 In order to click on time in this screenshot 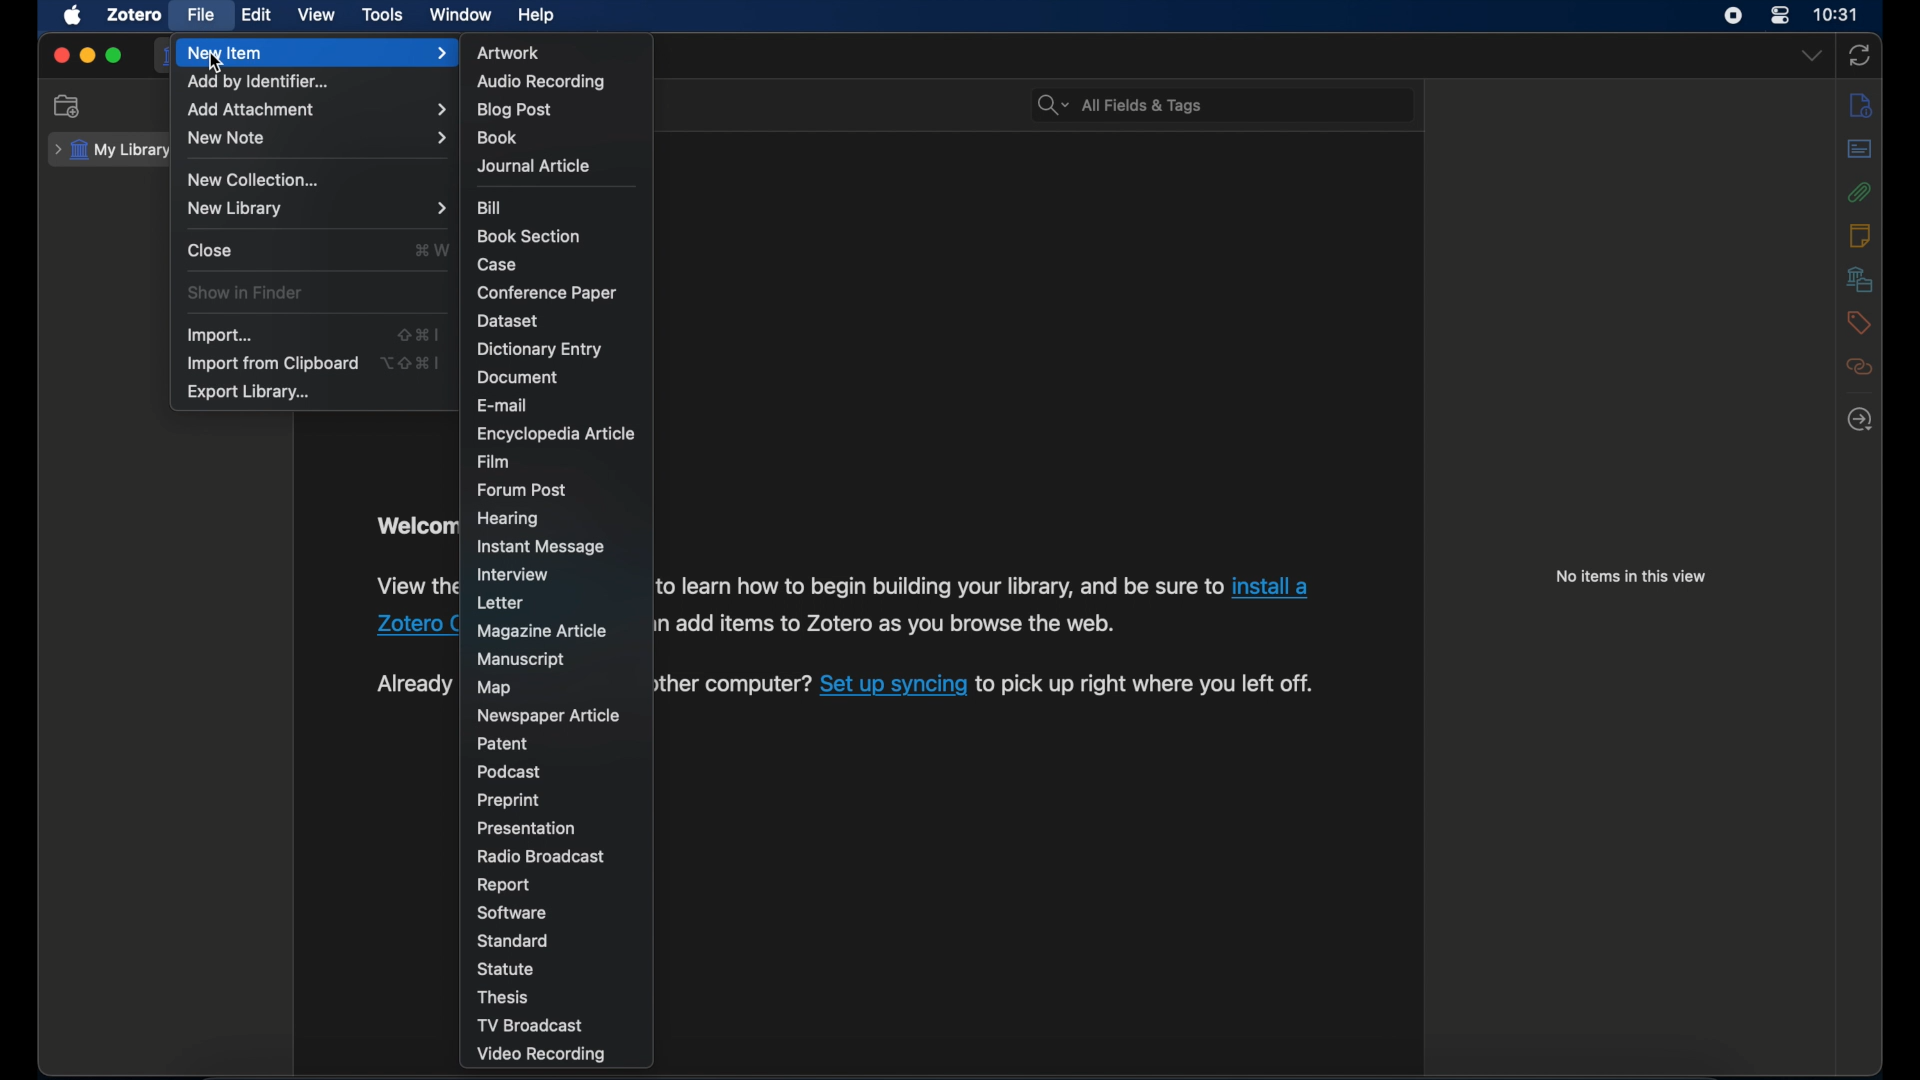, I will do `click(1837, 15)`.